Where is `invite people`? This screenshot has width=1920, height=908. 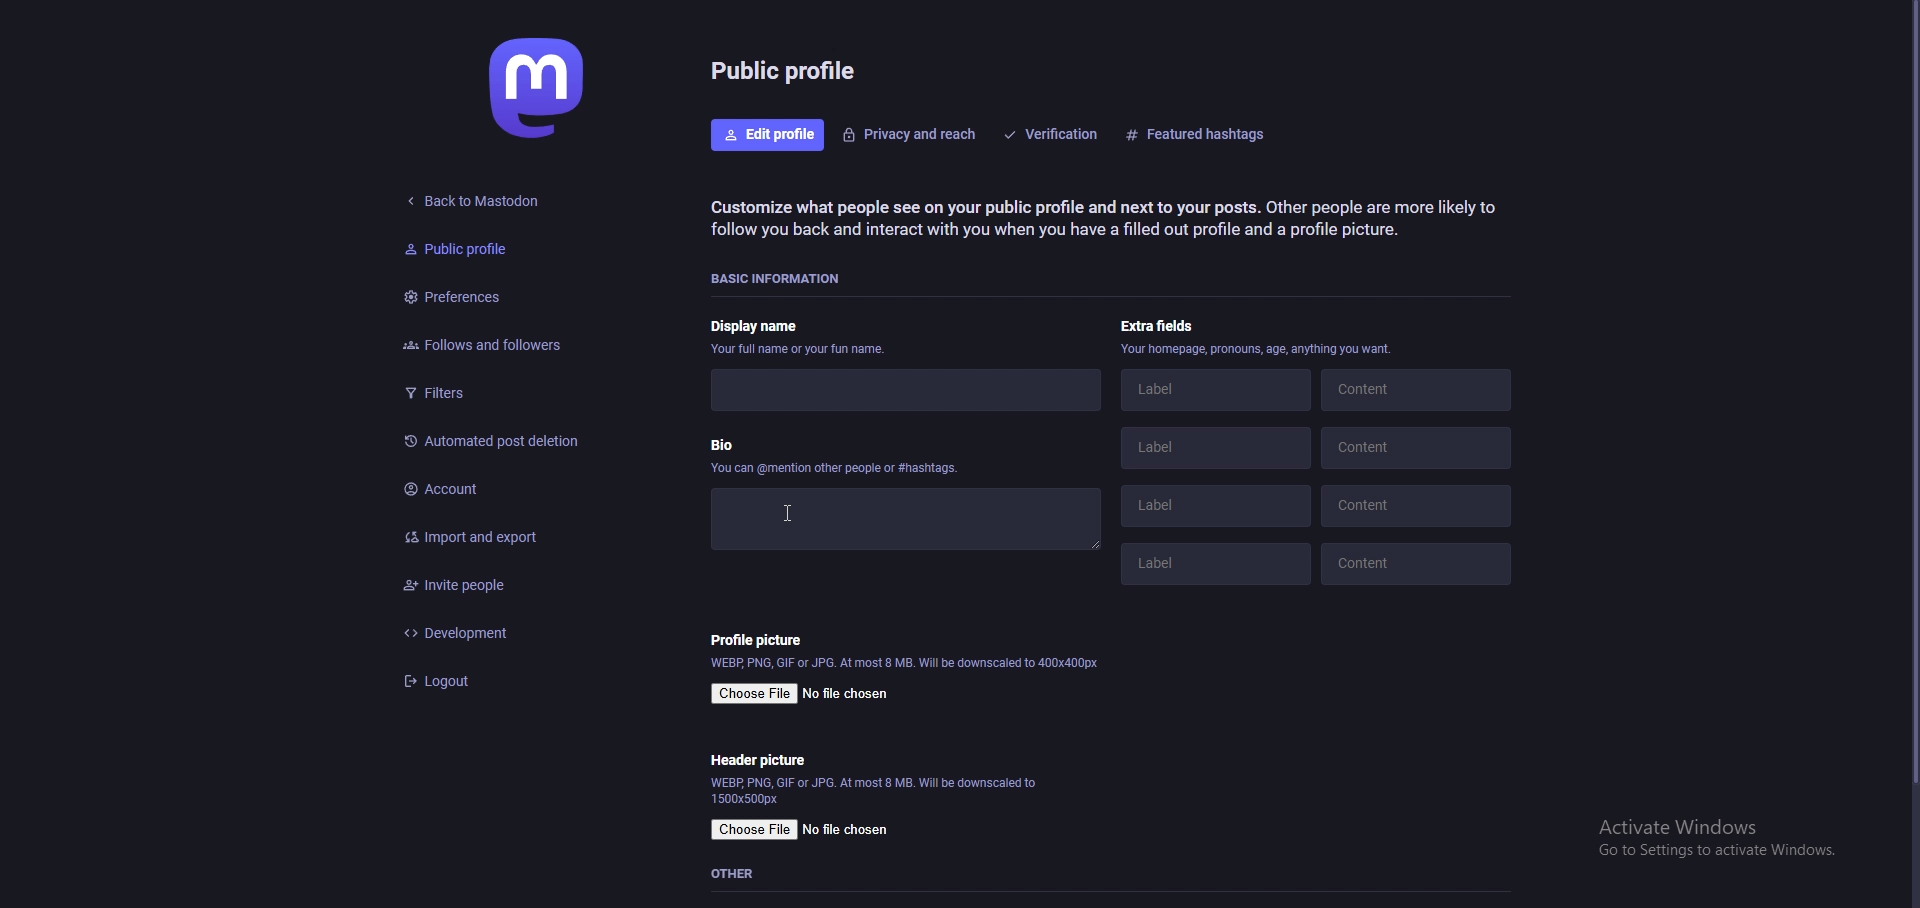 invite people is located at coordinates (496, 584).